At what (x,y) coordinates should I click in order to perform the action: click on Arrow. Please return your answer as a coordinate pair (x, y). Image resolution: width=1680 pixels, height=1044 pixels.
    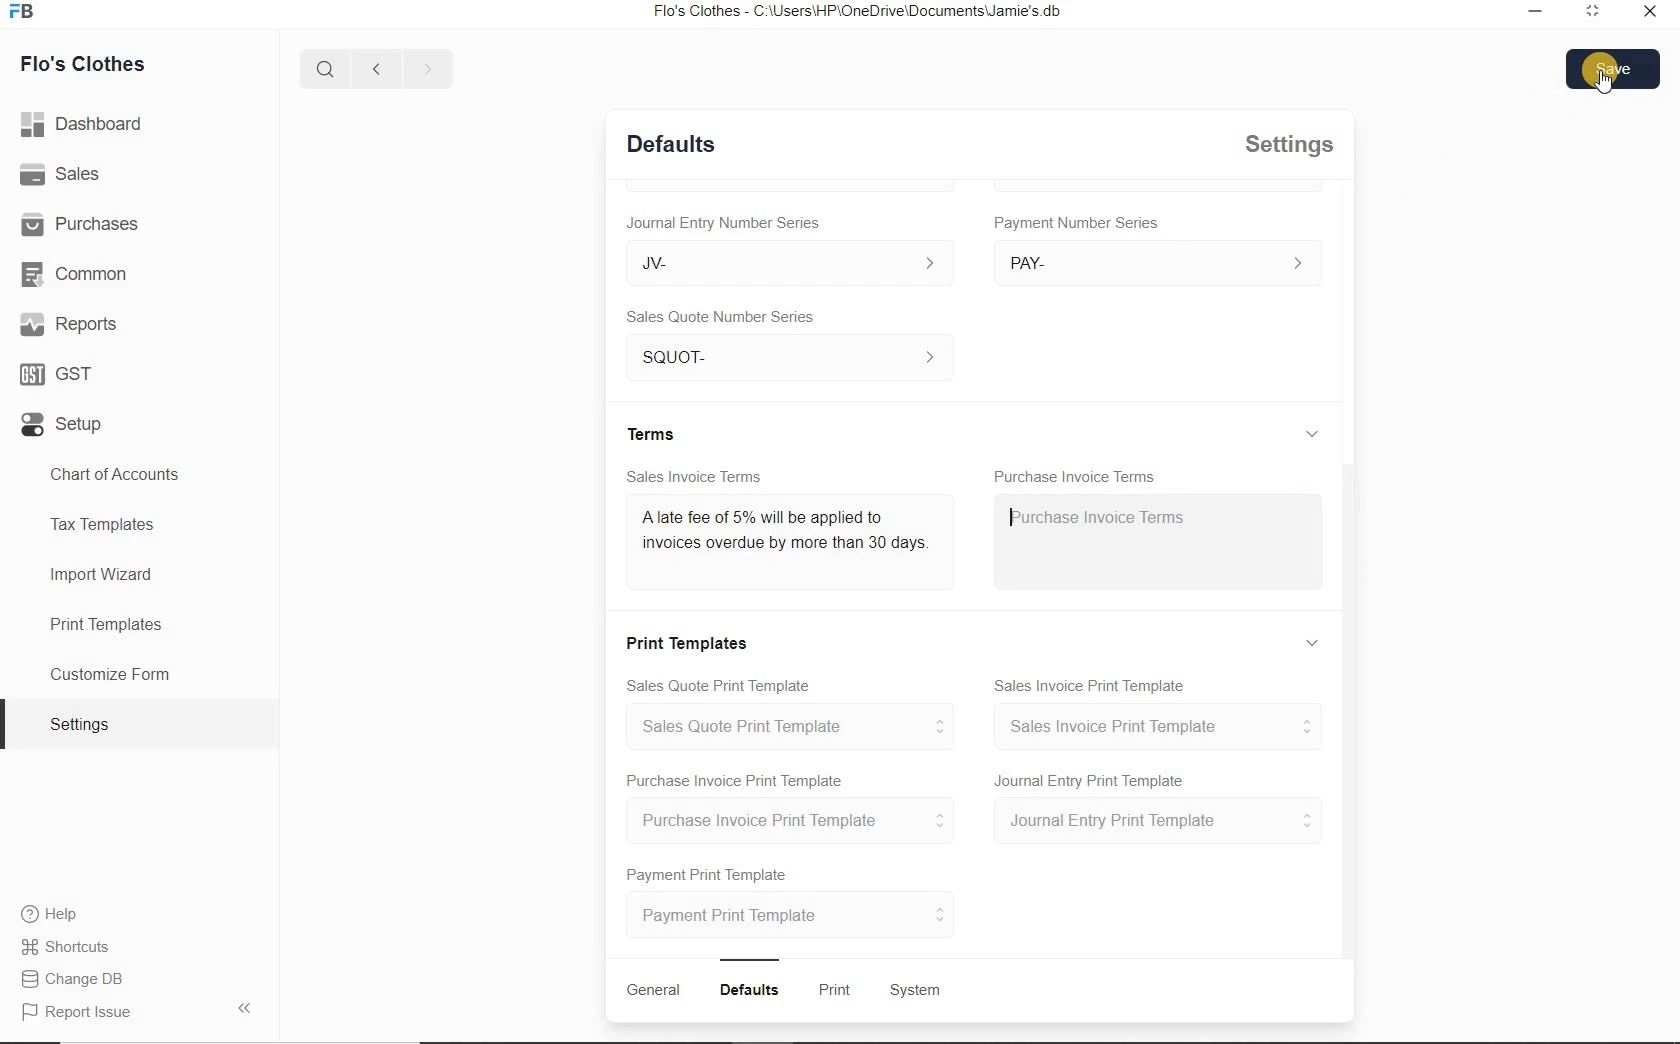
    Looking at the image, I should click on (249, 1006).